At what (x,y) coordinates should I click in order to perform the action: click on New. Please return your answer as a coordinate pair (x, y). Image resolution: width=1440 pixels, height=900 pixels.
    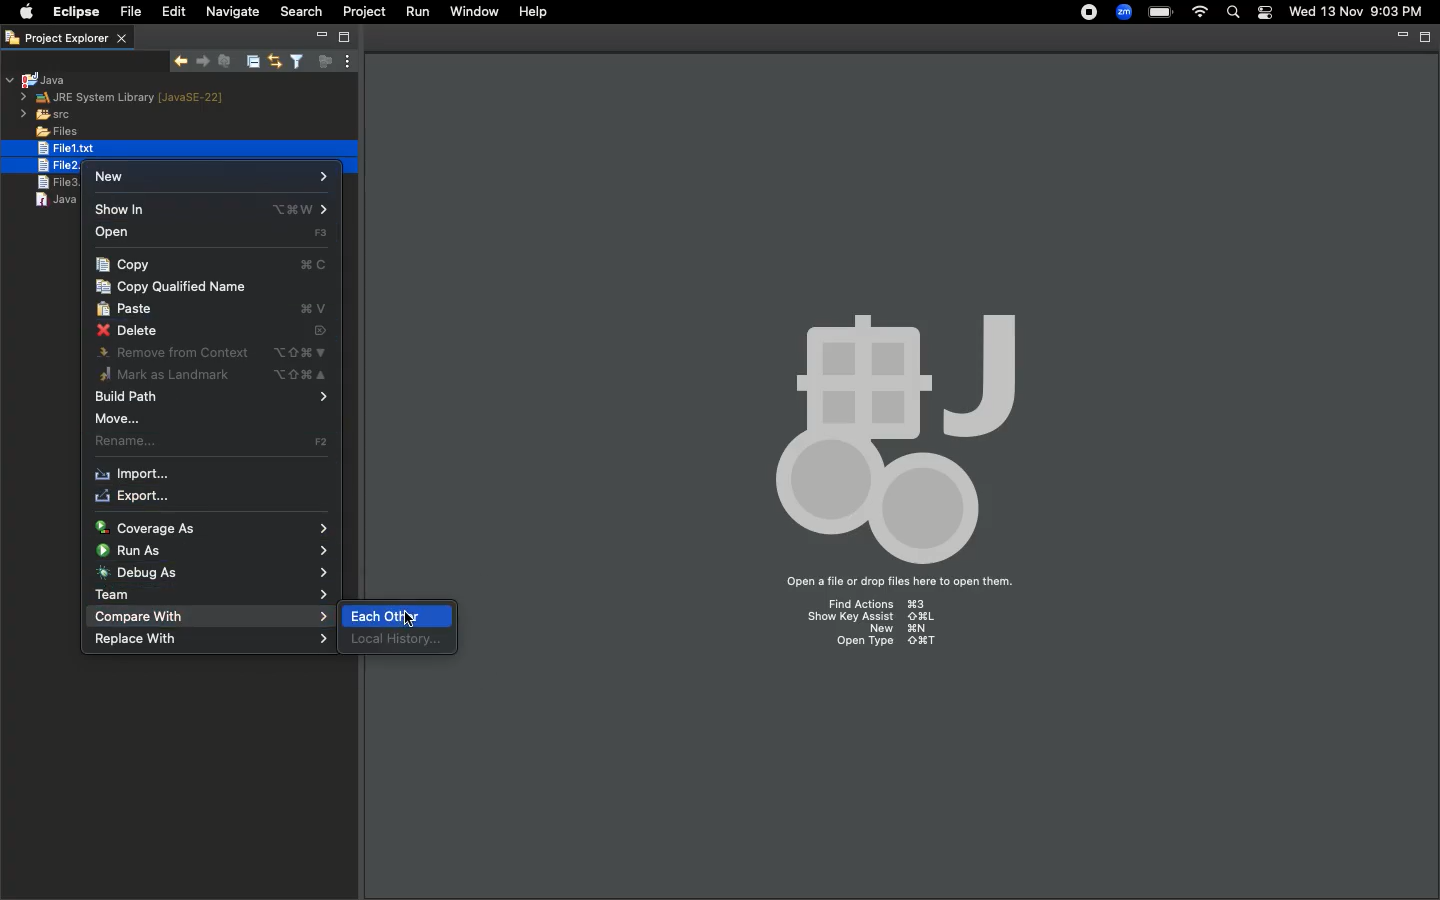
    Looking at the image, I should click on (898, 629).